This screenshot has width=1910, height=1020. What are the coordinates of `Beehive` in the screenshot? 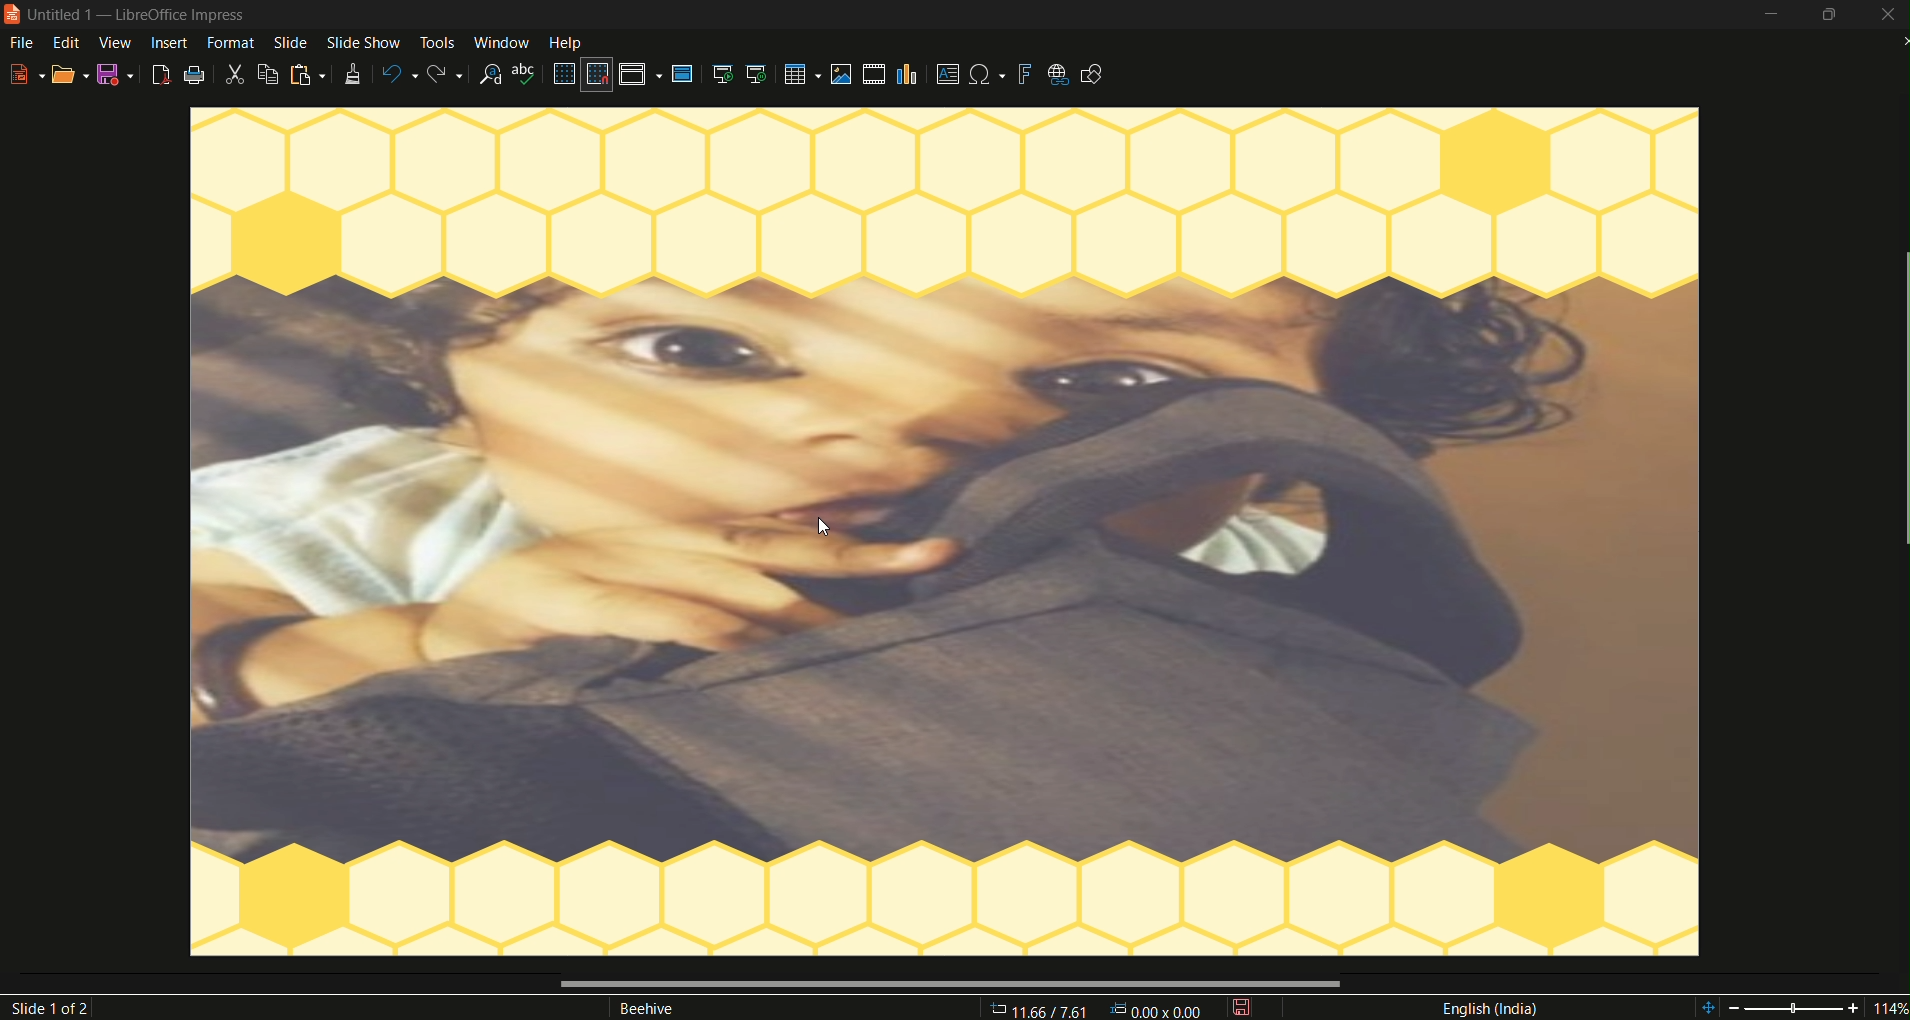 It's located at (654, 1008).